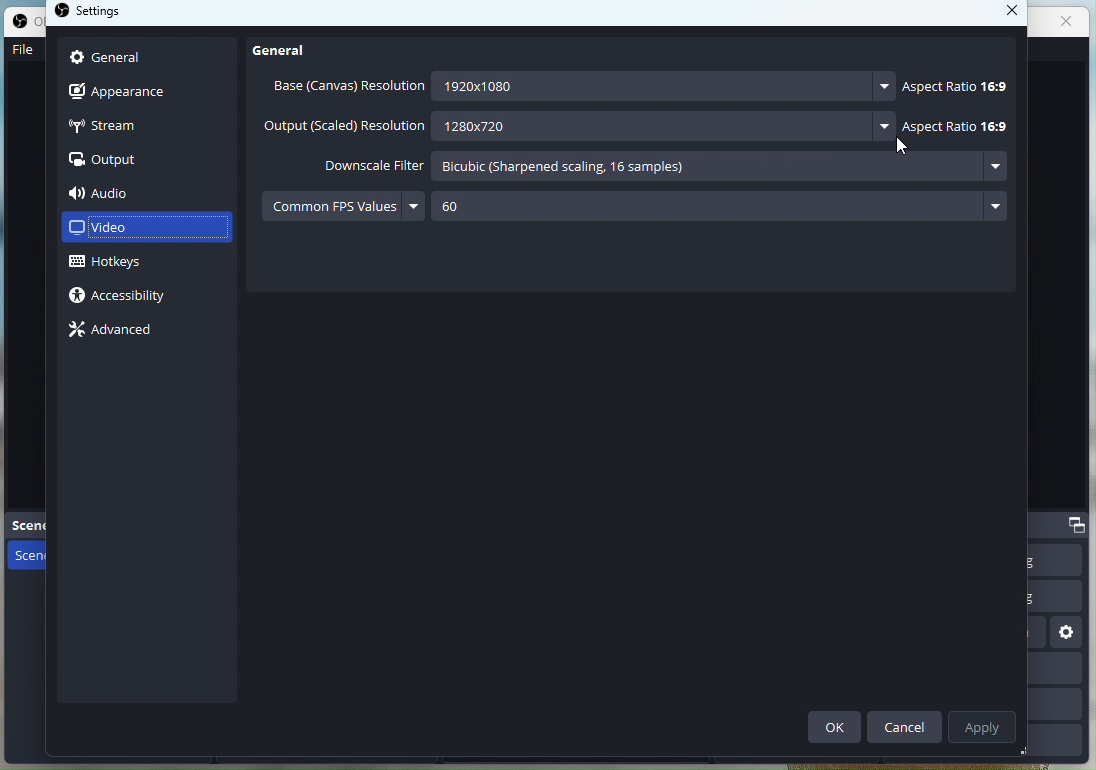 The width and height of the screenshot is (1096, 770). I want to click on Base (Canvas) resolution, so click(343, 88).